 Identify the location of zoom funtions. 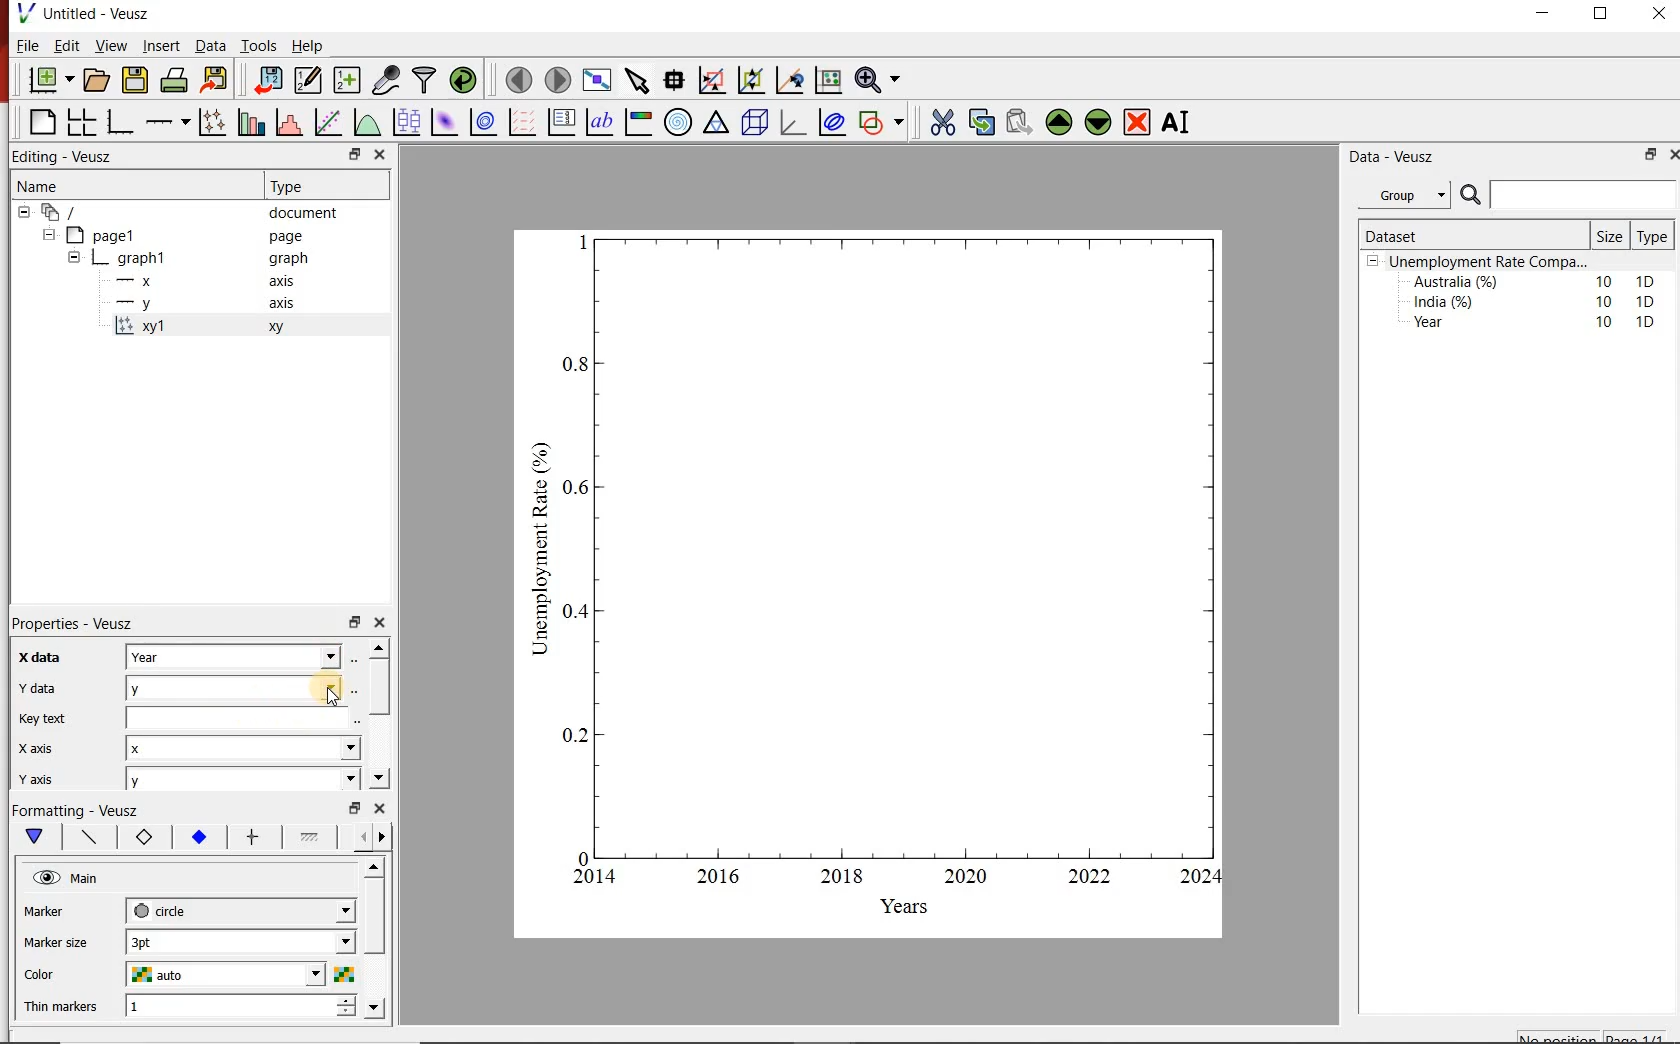
(881, 78).